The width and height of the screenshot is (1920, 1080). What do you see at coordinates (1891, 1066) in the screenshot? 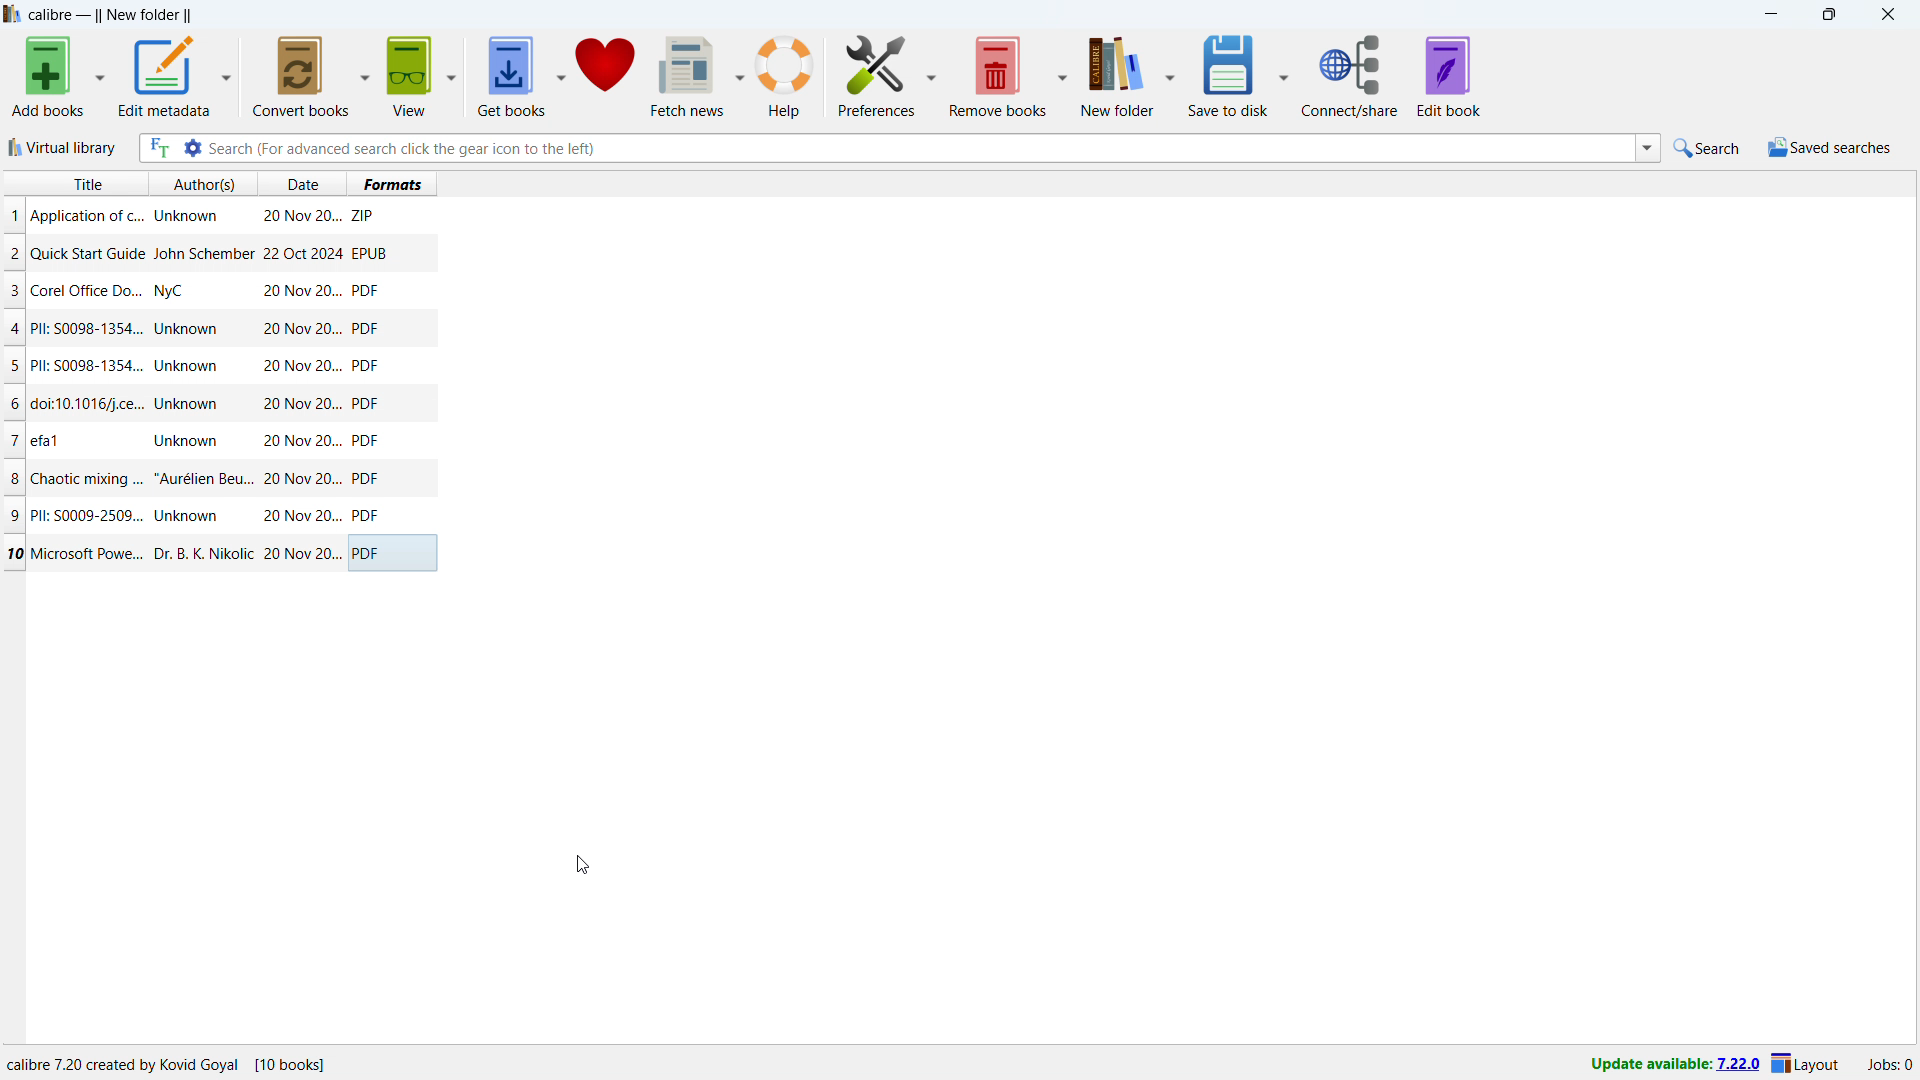
I see `Jobs: 0` at bounding box center [1891, 1066].